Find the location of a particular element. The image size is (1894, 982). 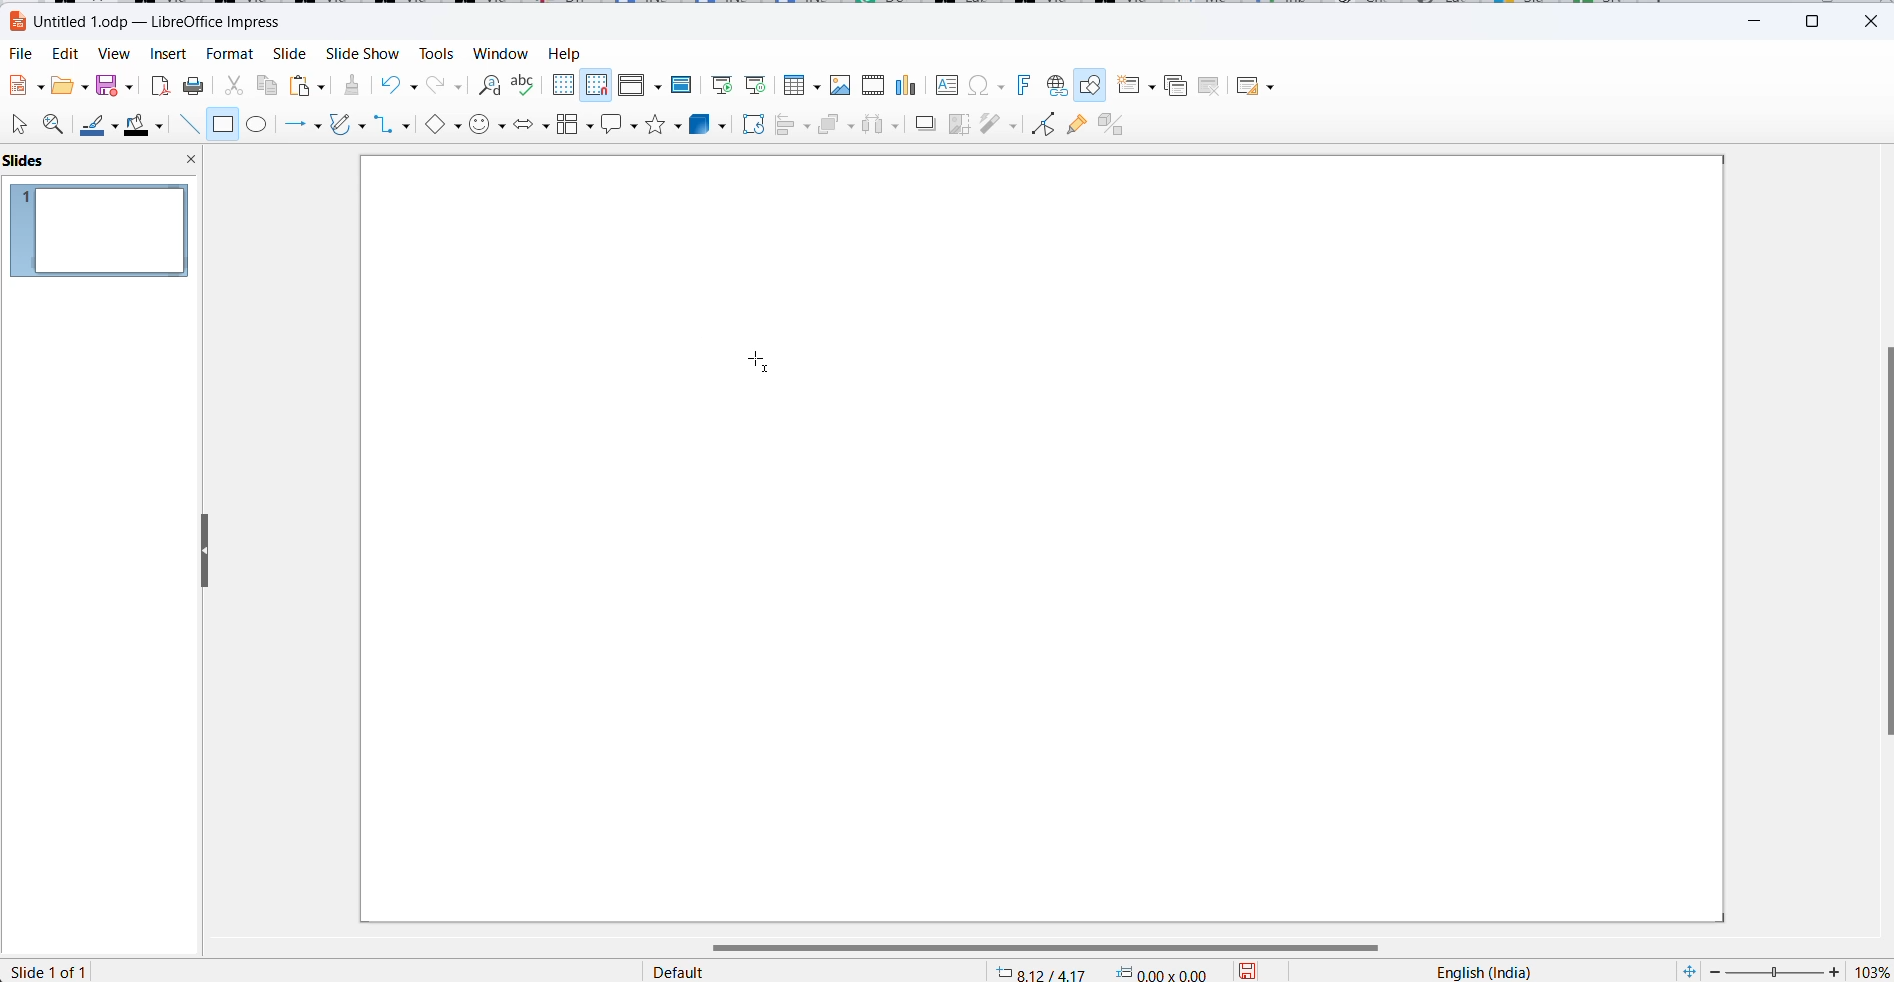

Display views is located at coordinates (638, 83).